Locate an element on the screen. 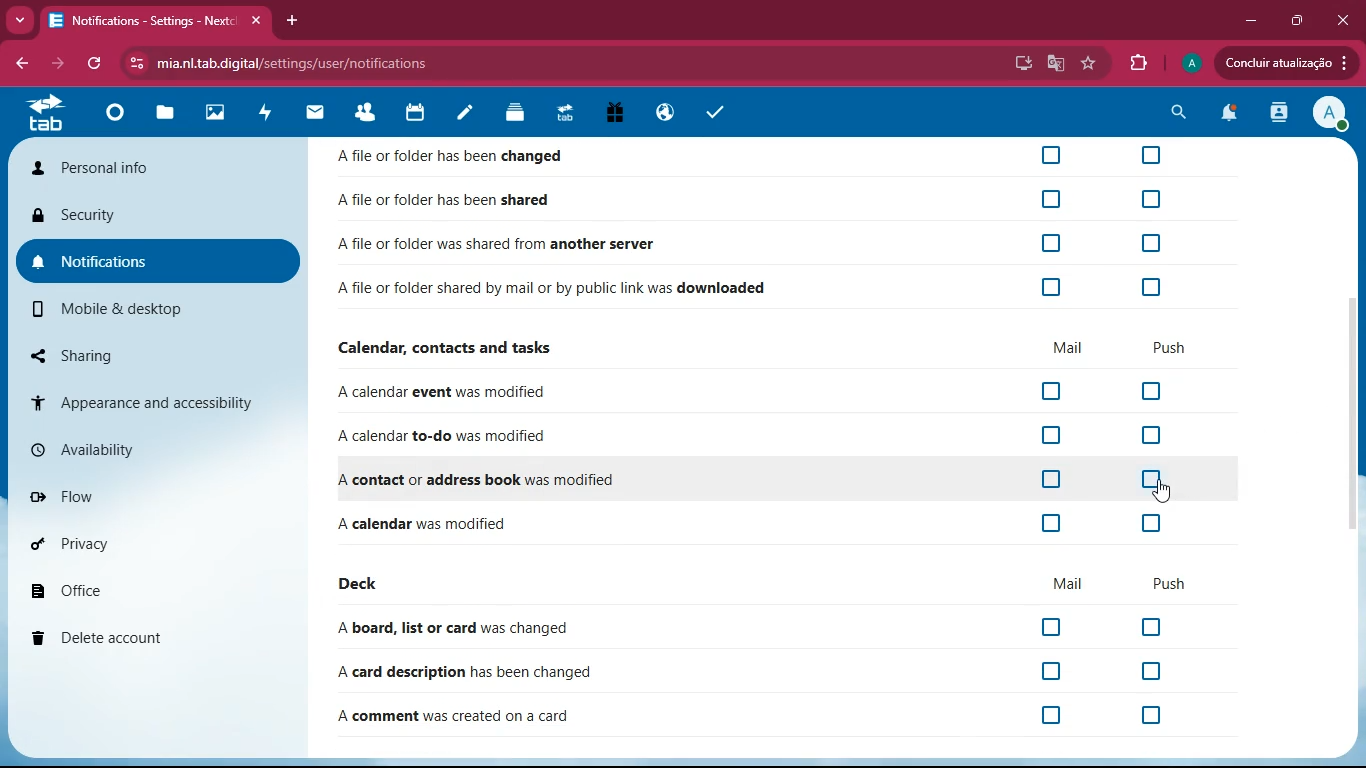 This screenshot has width=1366, height=768. A calendar event was modified is located at coordinates (440, 391).